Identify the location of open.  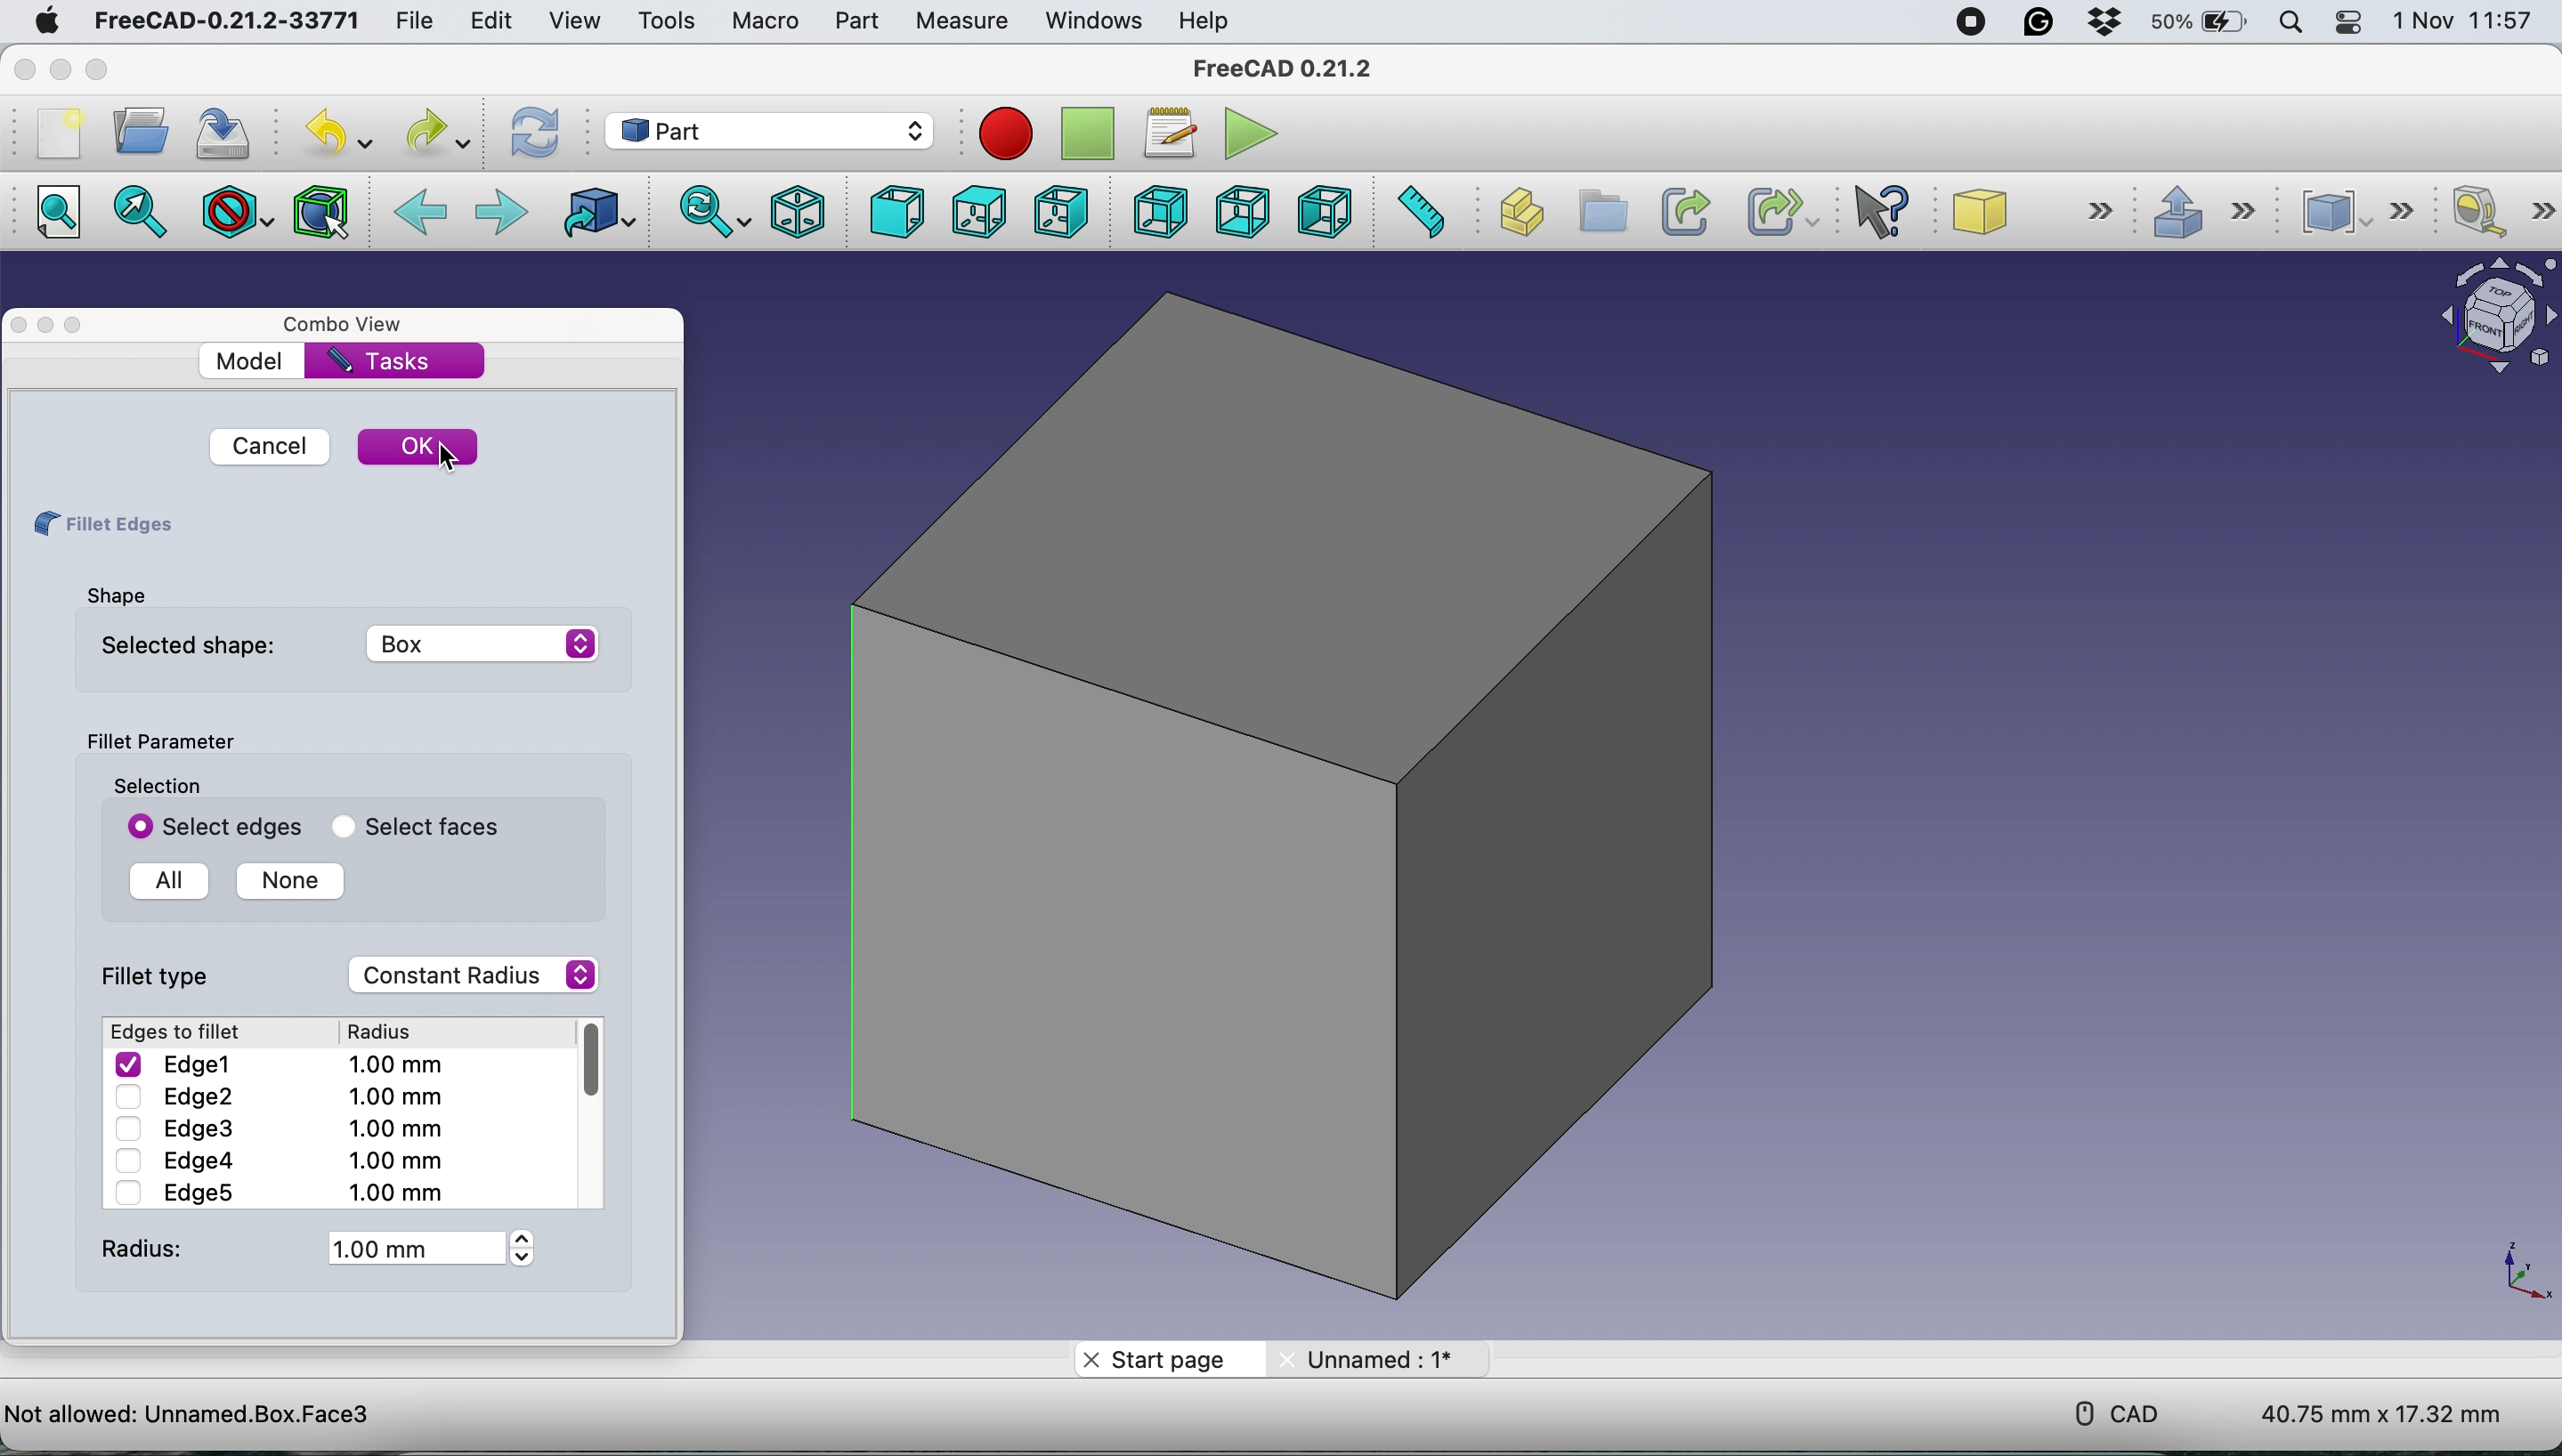
(137, 132).